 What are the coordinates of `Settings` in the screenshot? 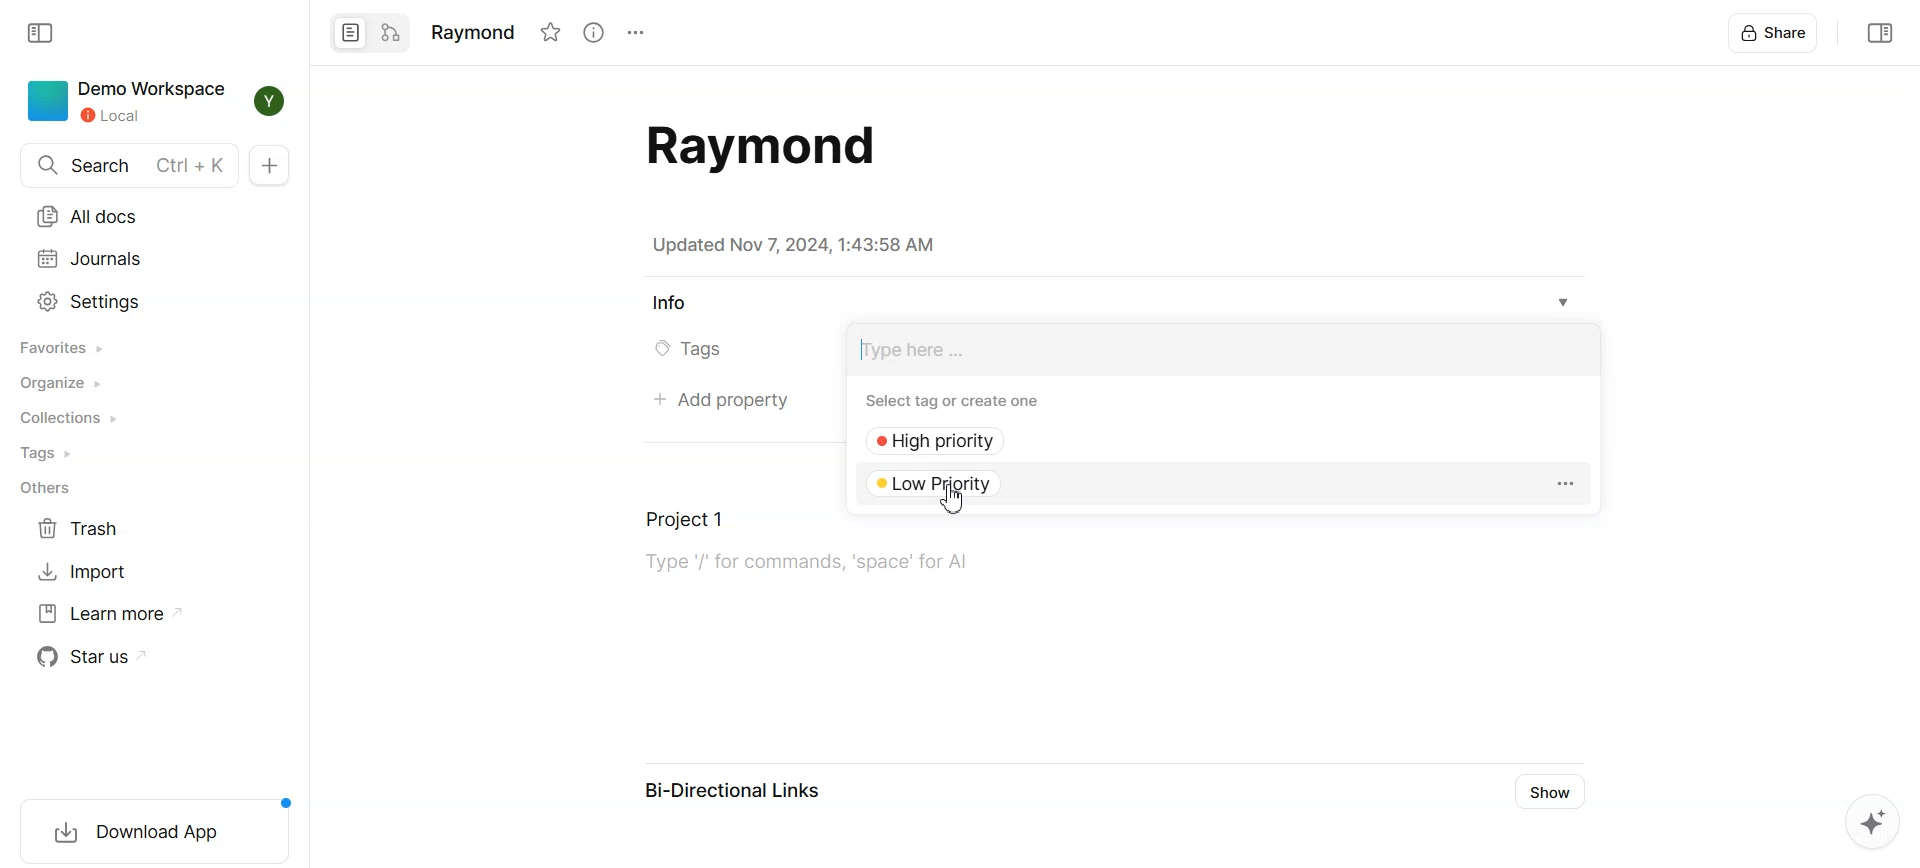 It's located at (91, 301).